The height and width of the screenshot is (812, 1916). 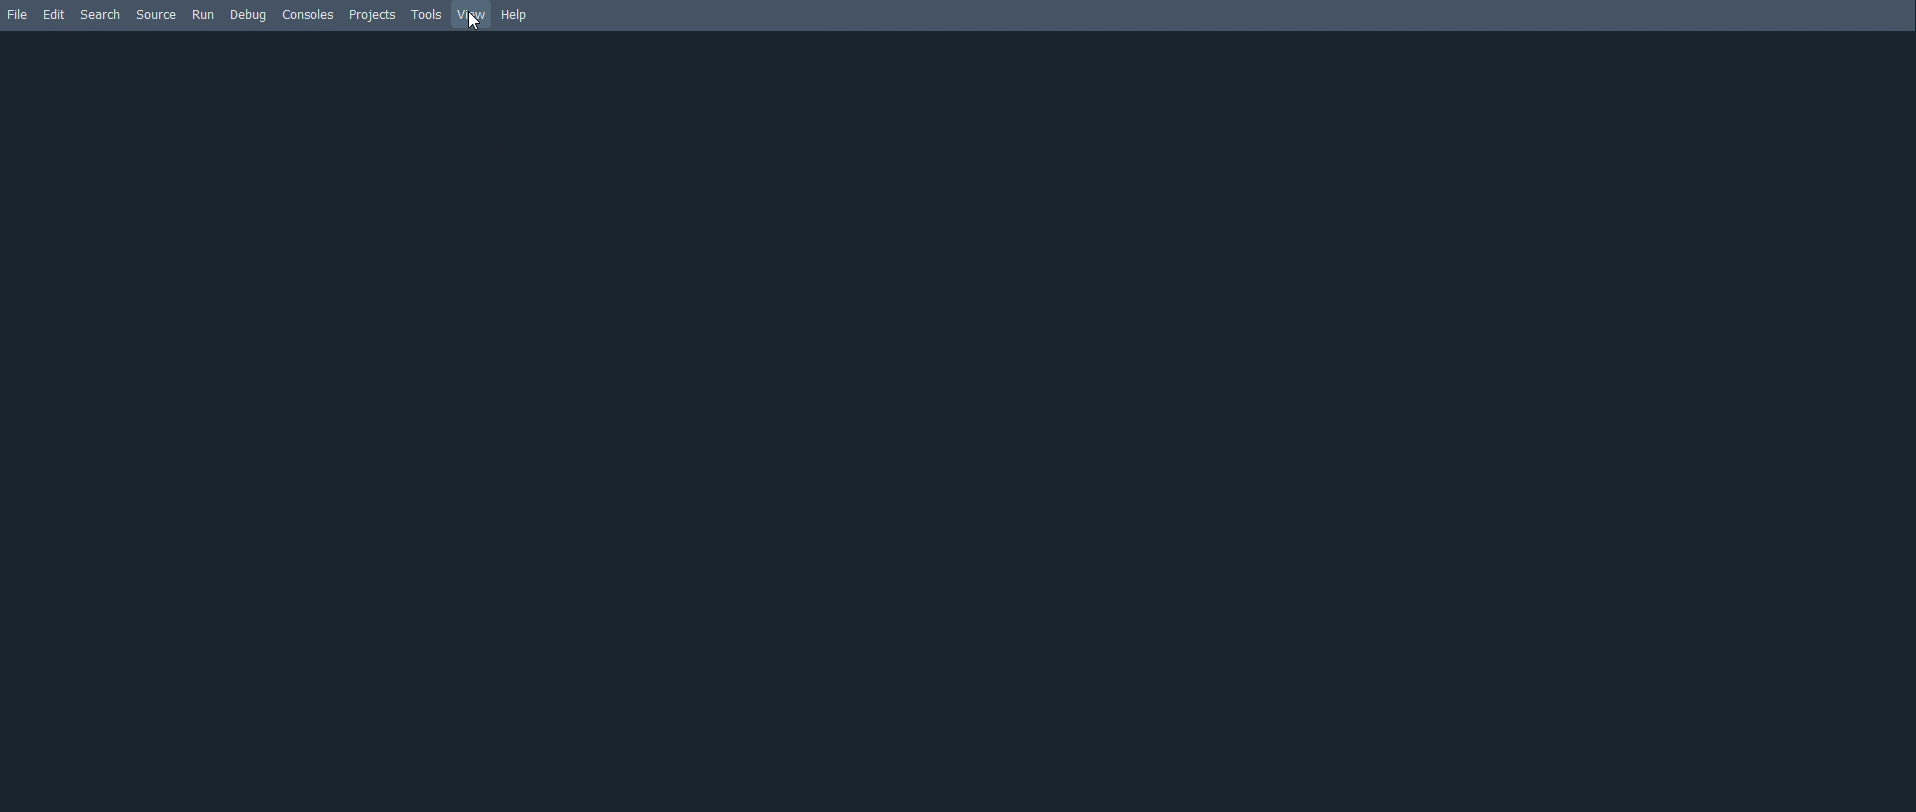 What do you see at coordinates (374, 16) in the screenshot?
I see `Projects` at bounding box center [374, 16].